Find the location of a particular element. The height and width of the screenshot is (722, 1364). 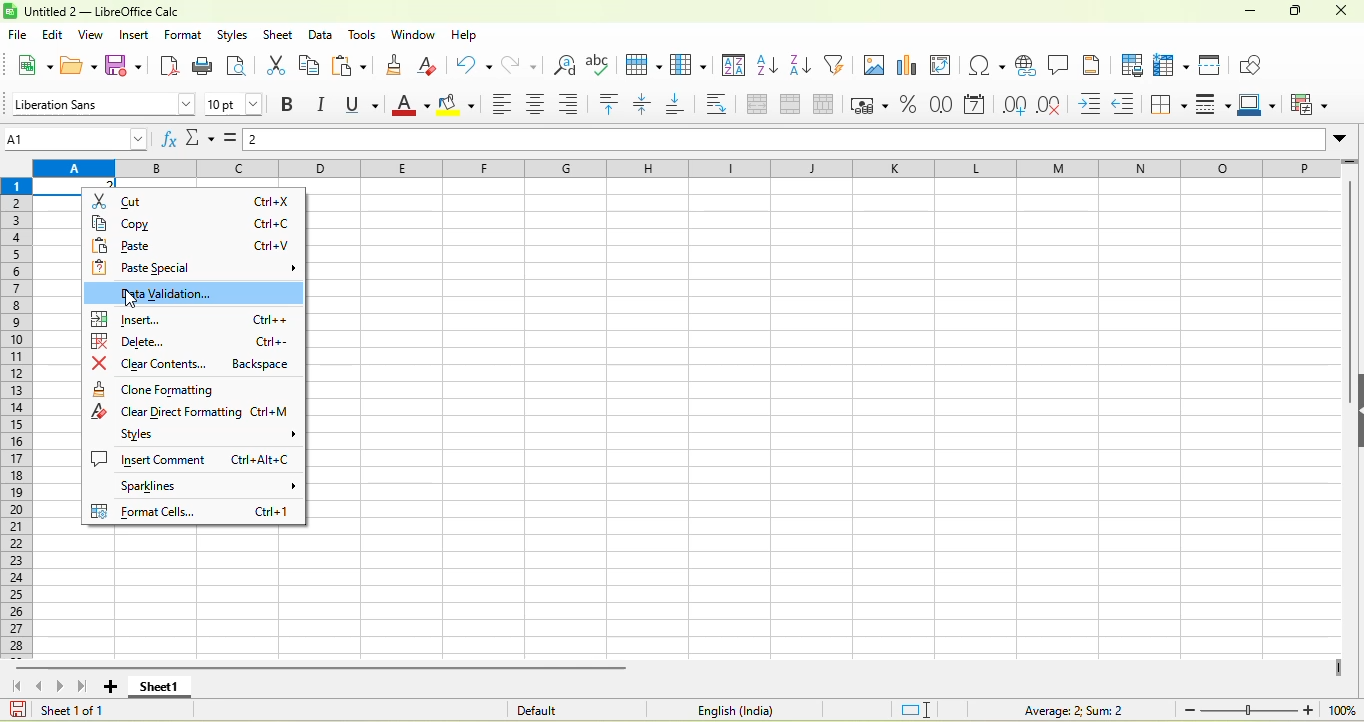

pivot table is located at coordinates (948, 67).